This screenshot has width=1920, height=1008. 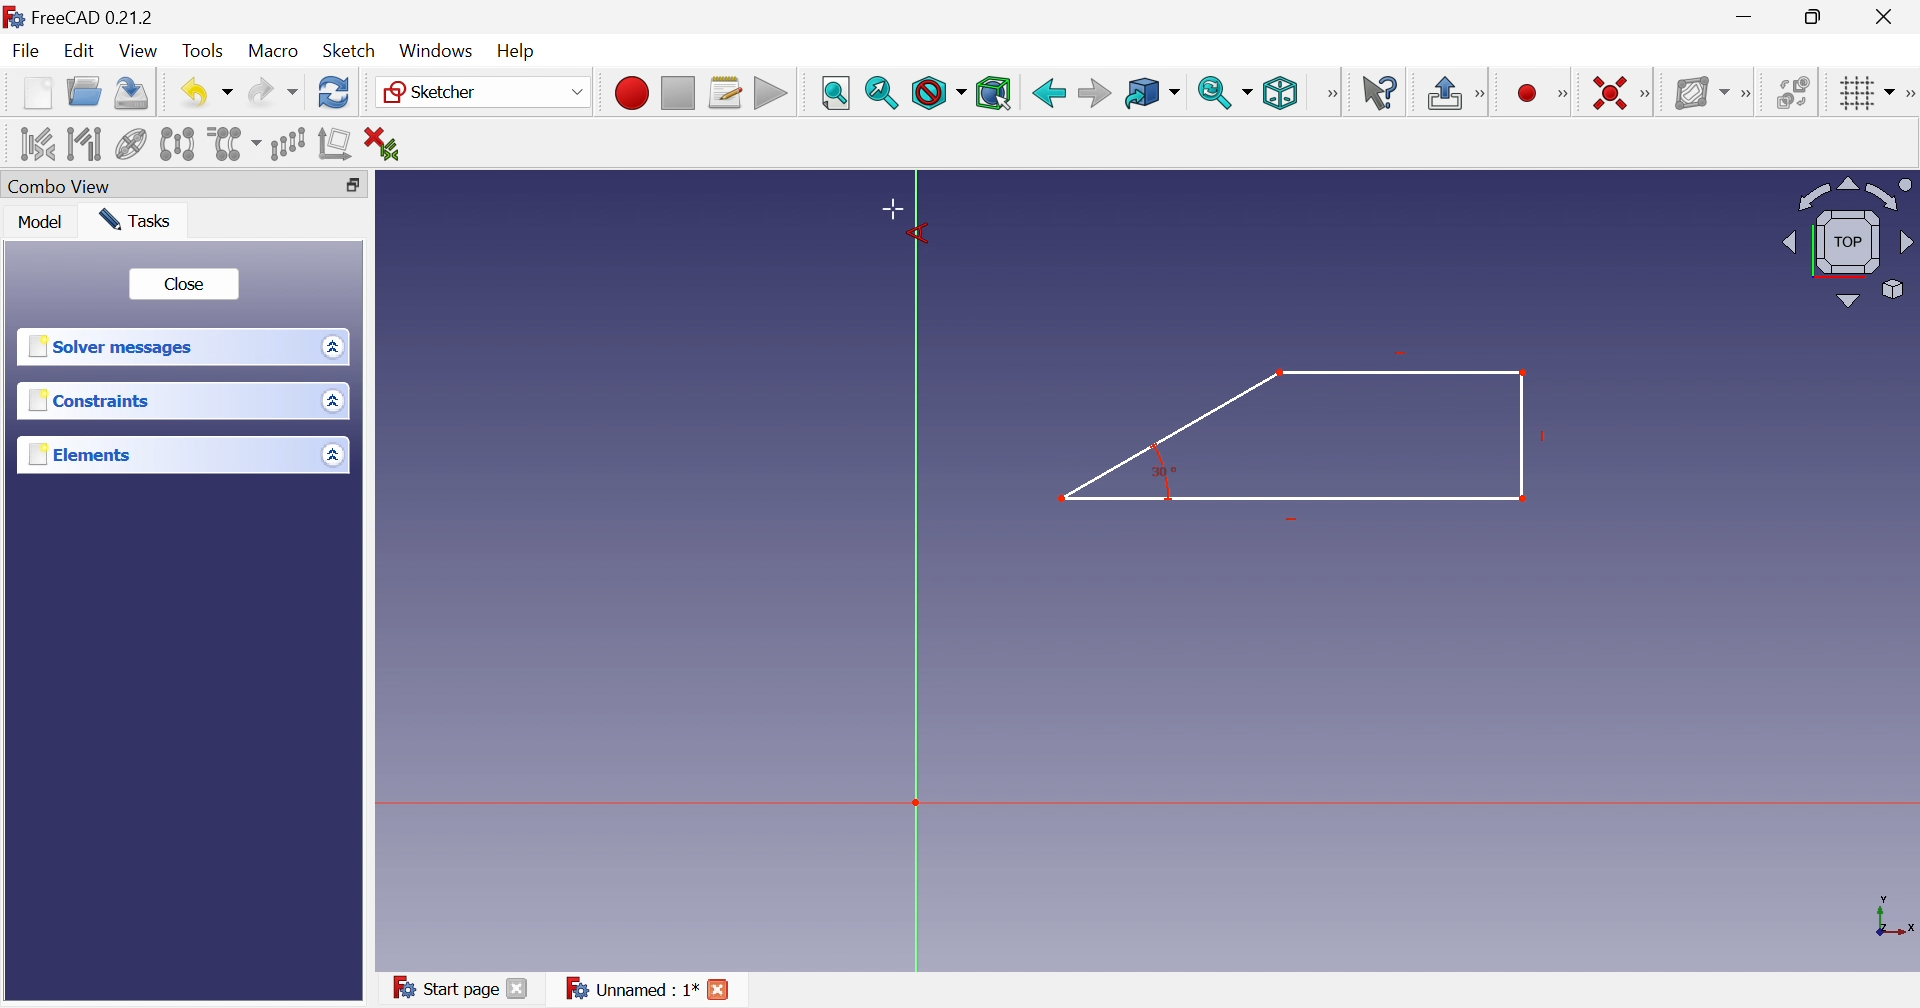 I want to click on More, so click(x=1908, y=91).